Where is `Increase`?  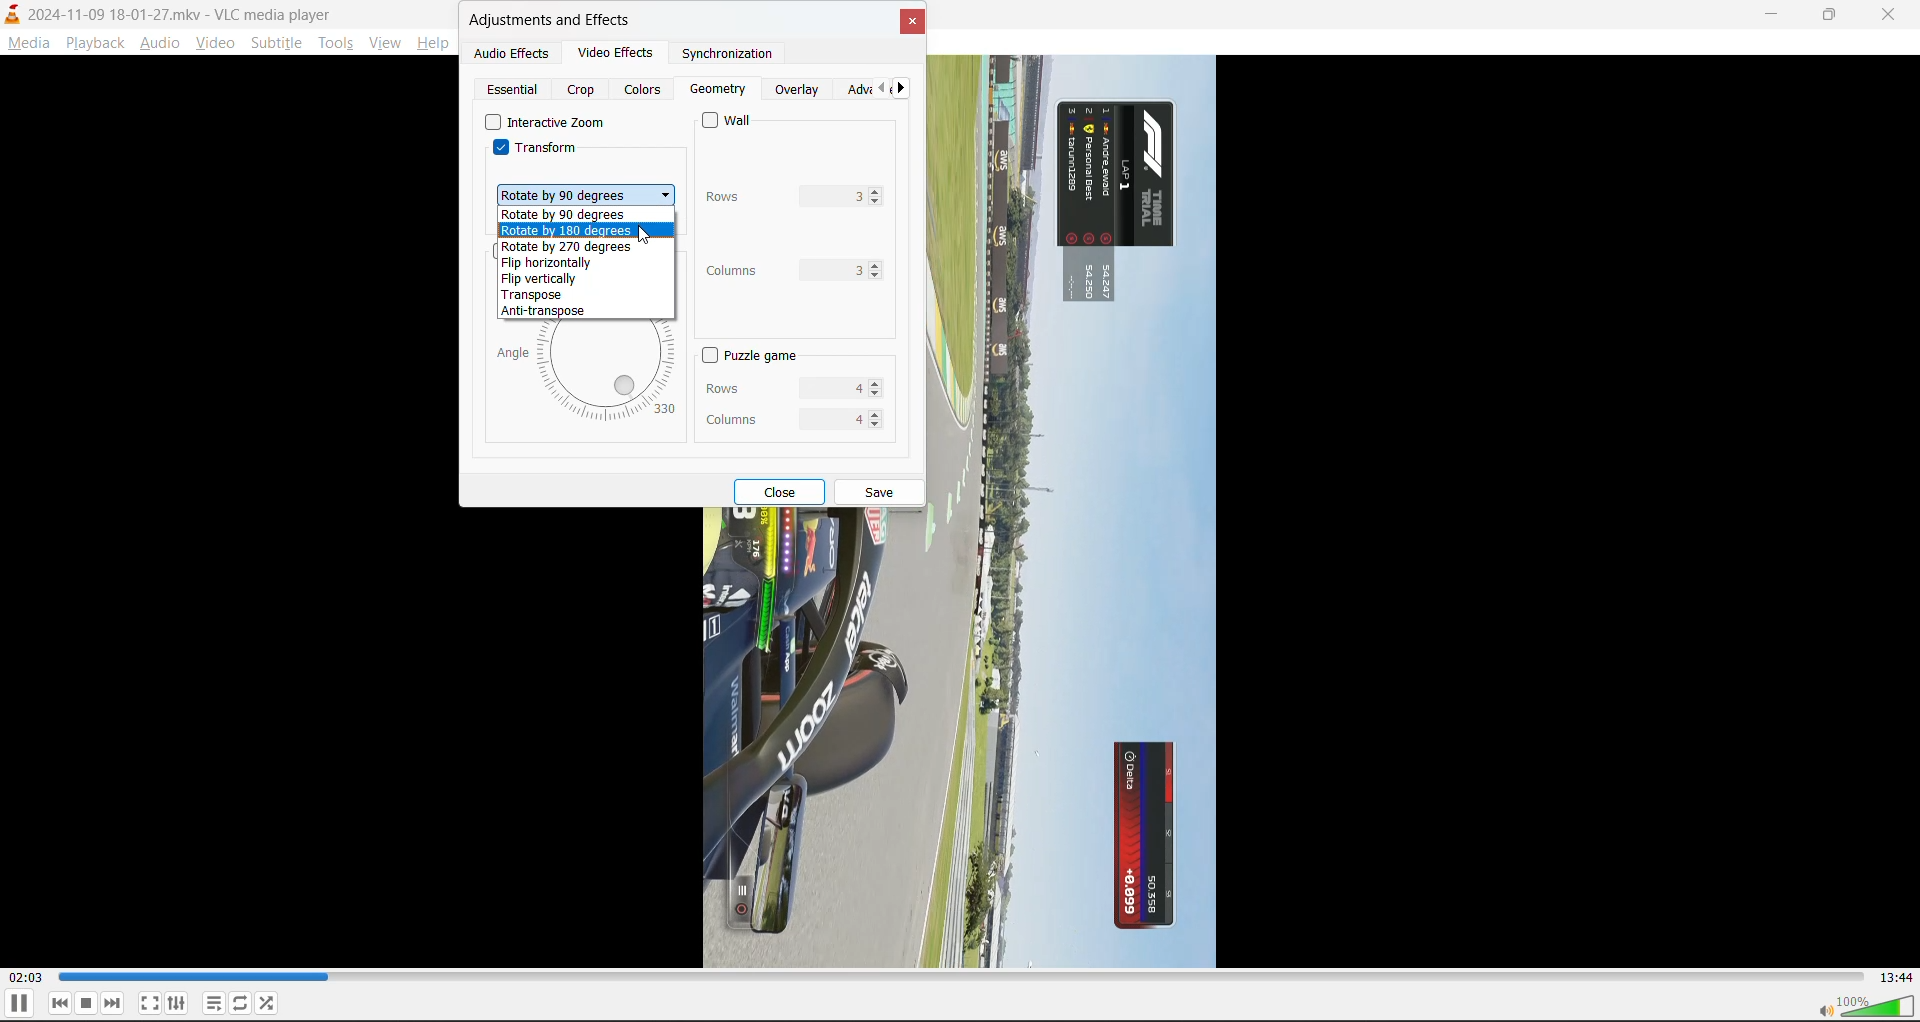
Increase is located at coordinates (875, 413).